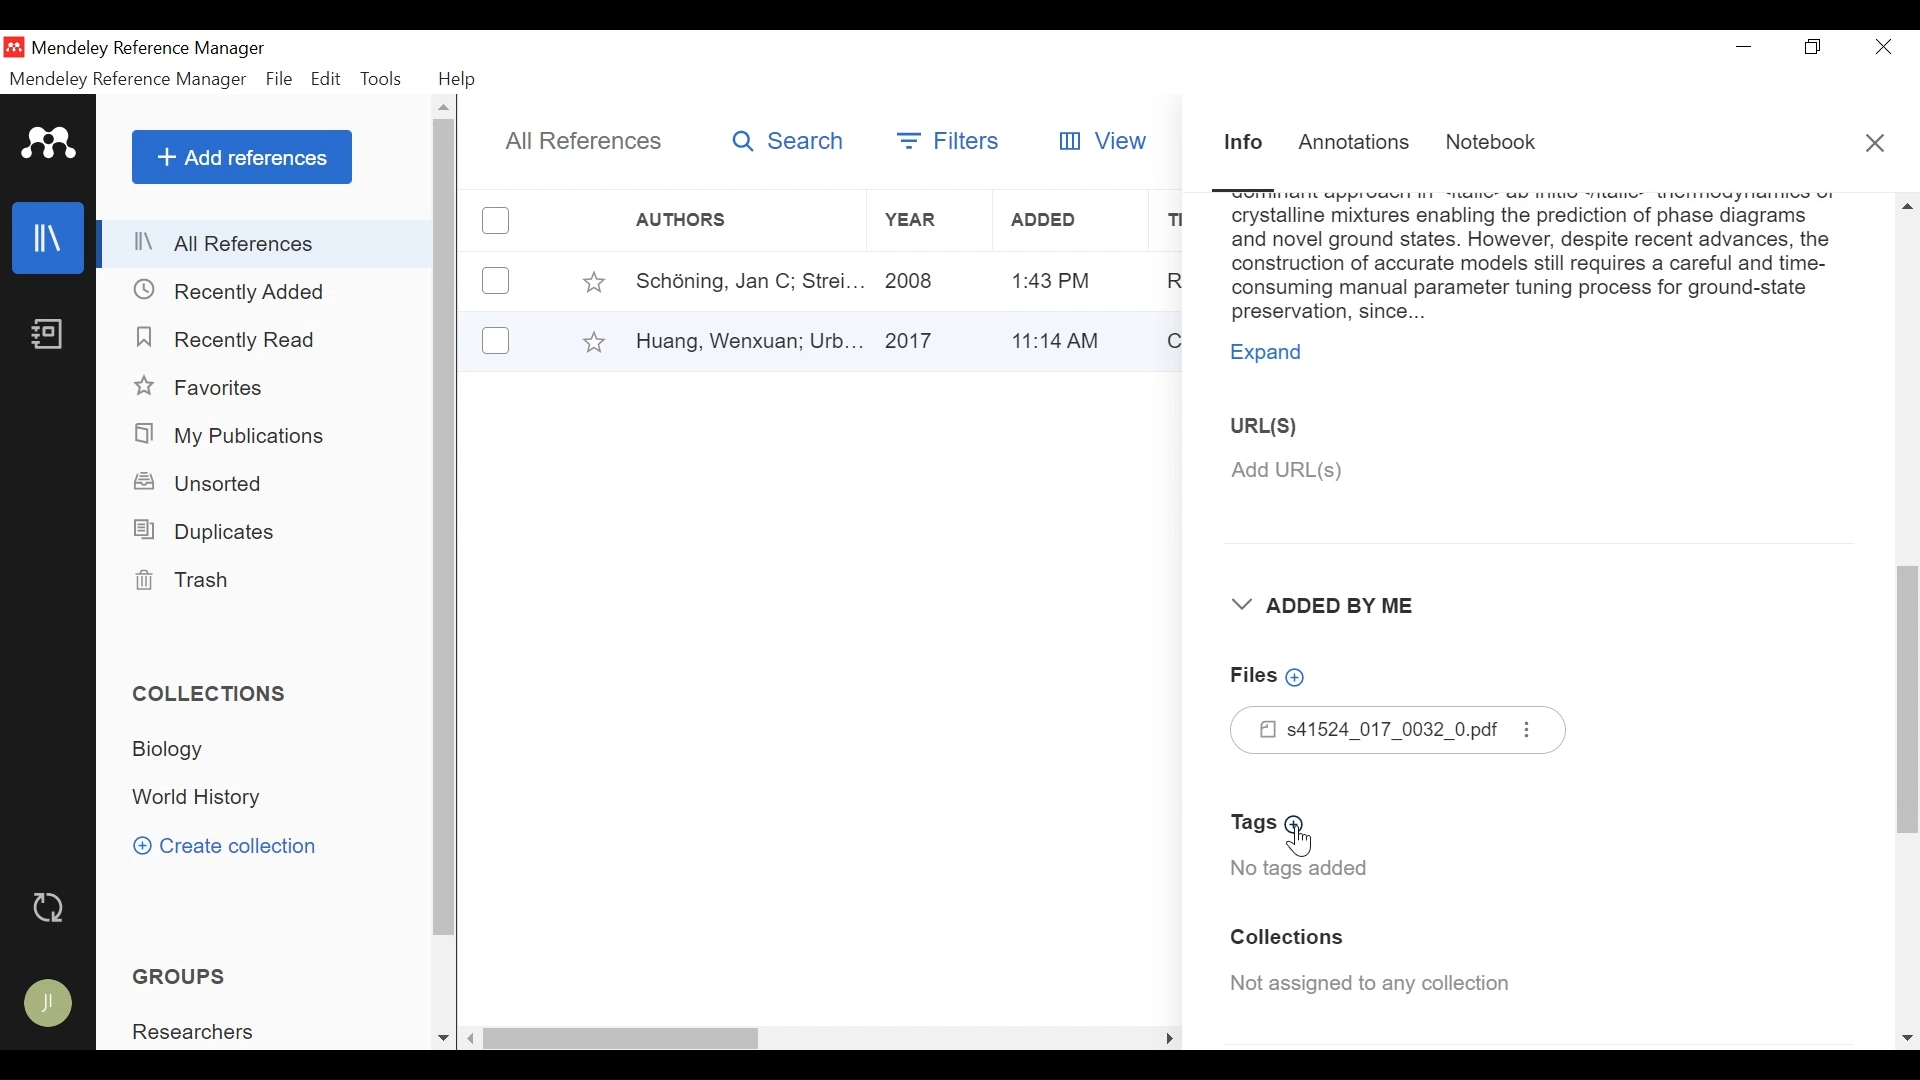  I want to click on Group, so click(201, 1032).